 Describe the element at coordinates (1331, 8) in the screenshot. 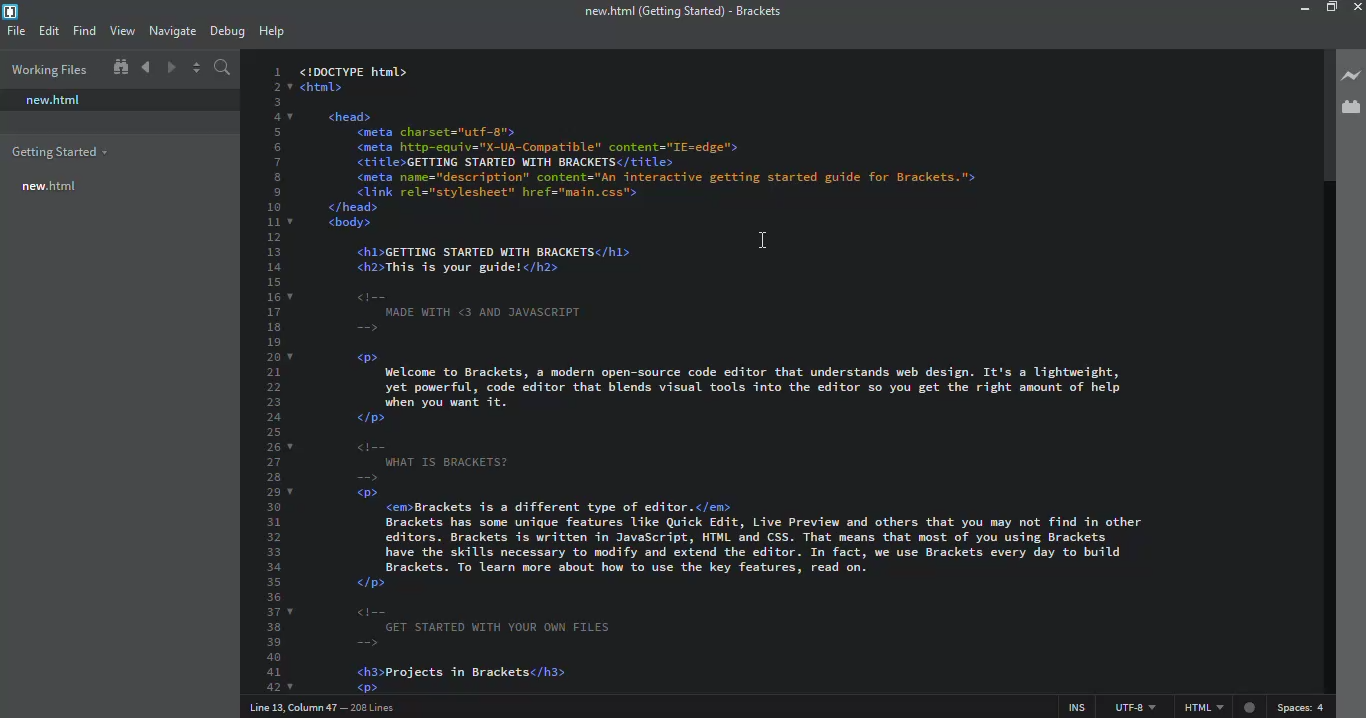

I see `maximize` at that location.